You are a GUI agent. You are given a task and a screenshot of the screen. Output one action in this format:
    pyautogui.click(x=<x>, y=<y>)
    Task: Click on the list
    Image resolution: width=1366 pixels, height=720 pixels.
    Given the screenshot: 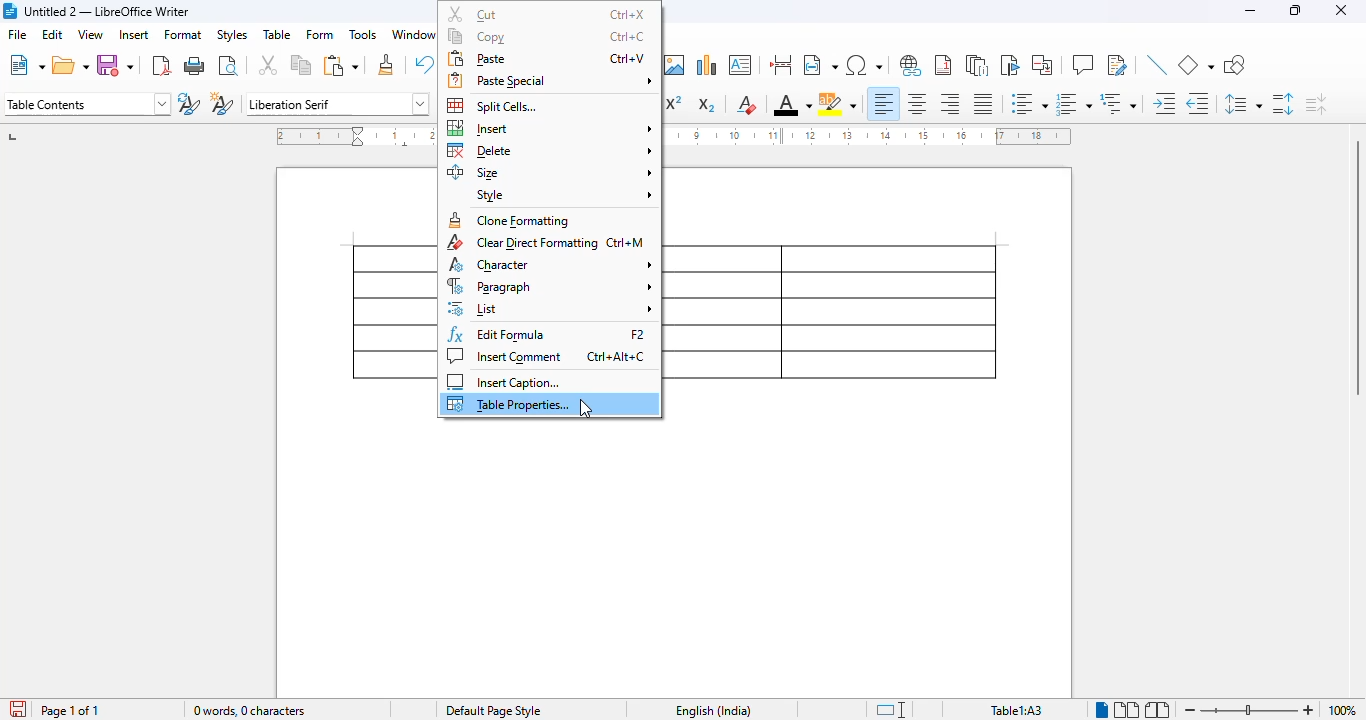 What is the action you would take?
    pyautogui.click(x=551, y=308)
    